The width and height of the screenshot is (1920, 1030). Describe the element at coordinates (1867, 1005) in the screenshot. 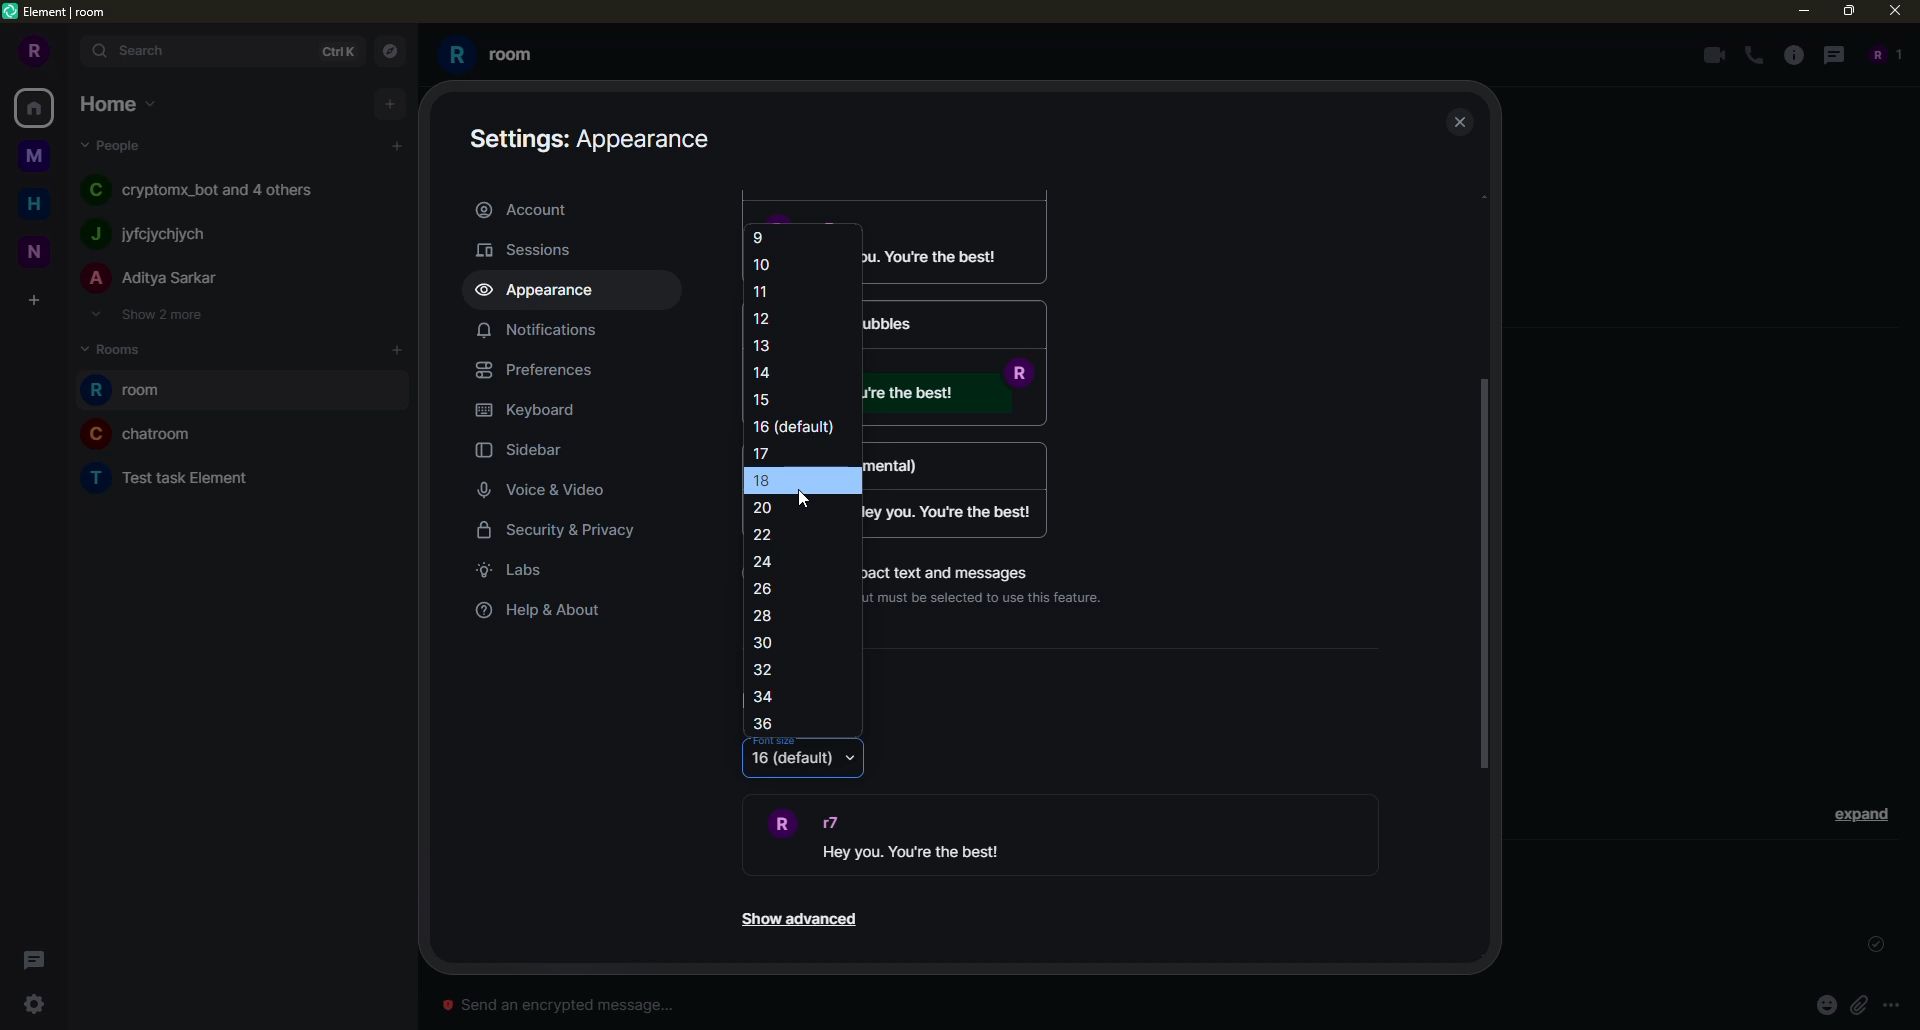

I see `pin` at that location.